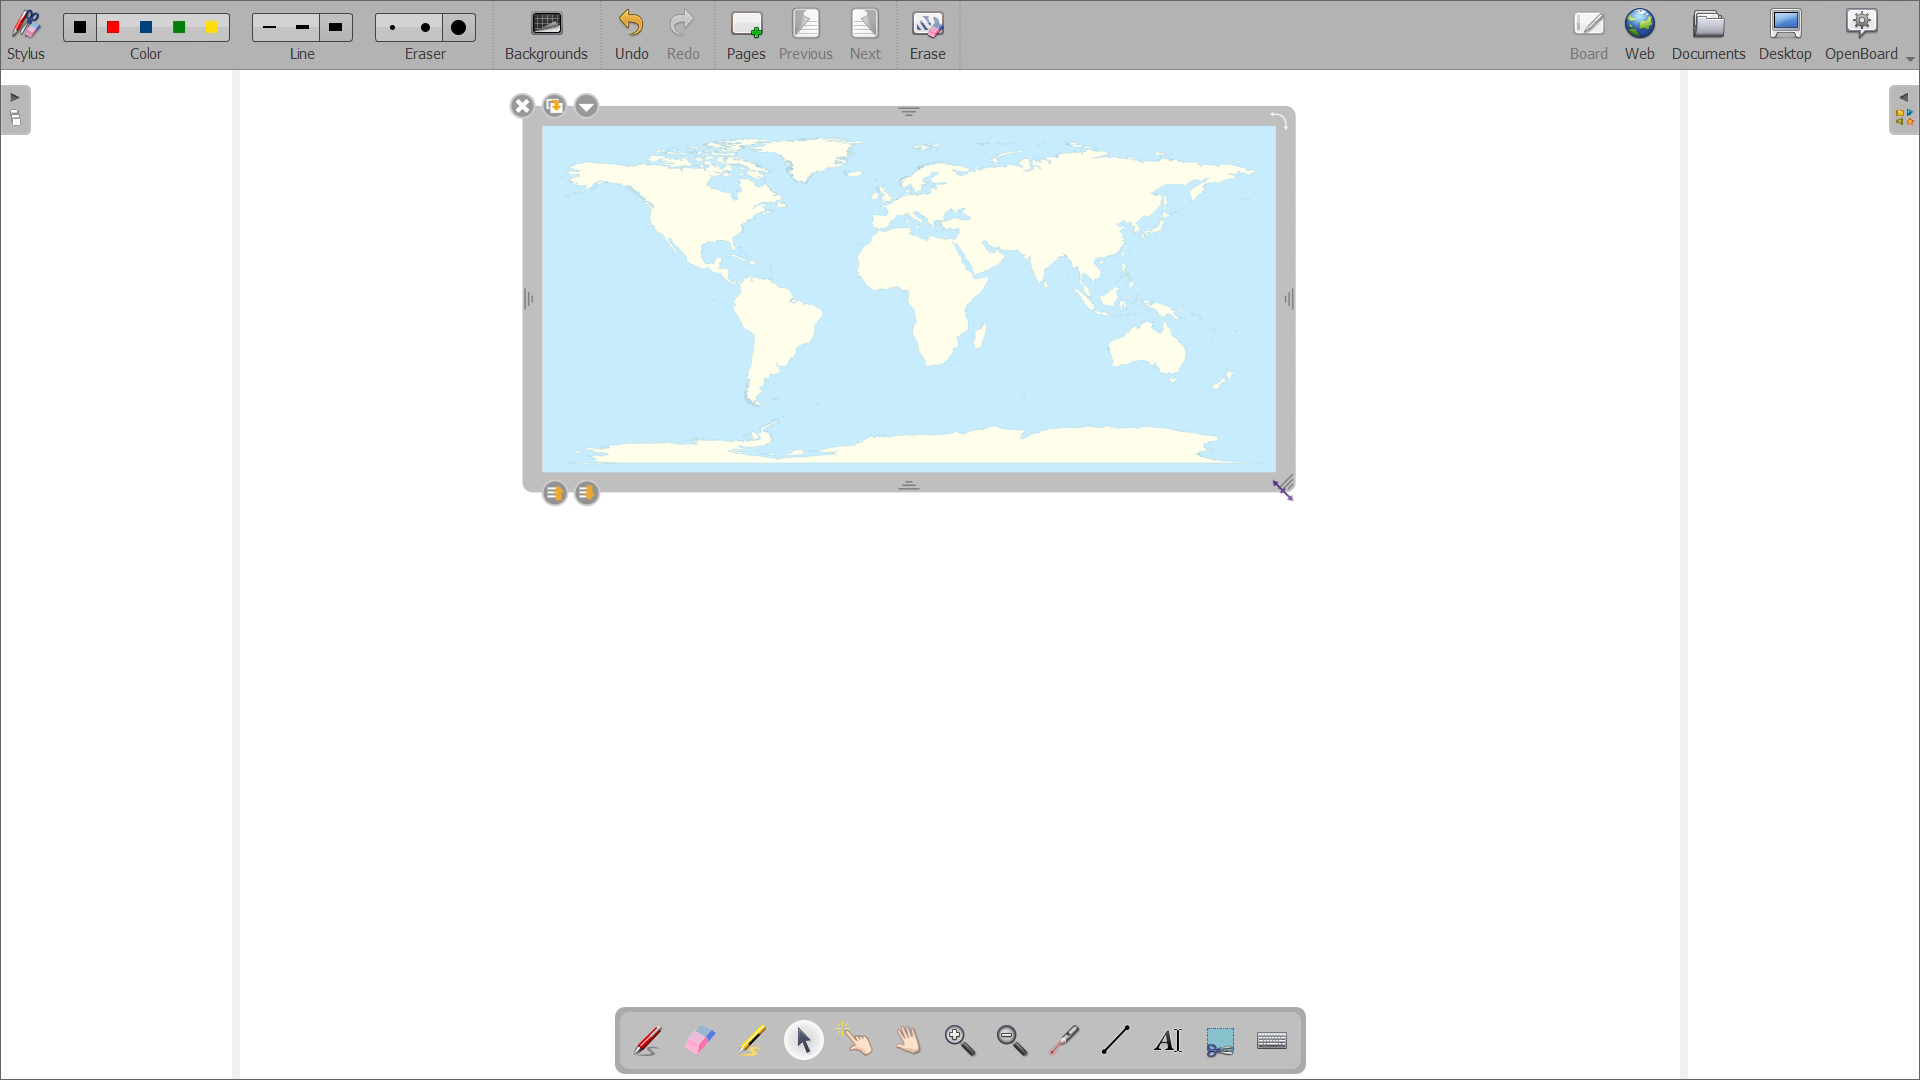 The image size is (1920, 1080). Describe the element at coordinates (1284, 491) in the screenshot. I see `cursor` at that location.